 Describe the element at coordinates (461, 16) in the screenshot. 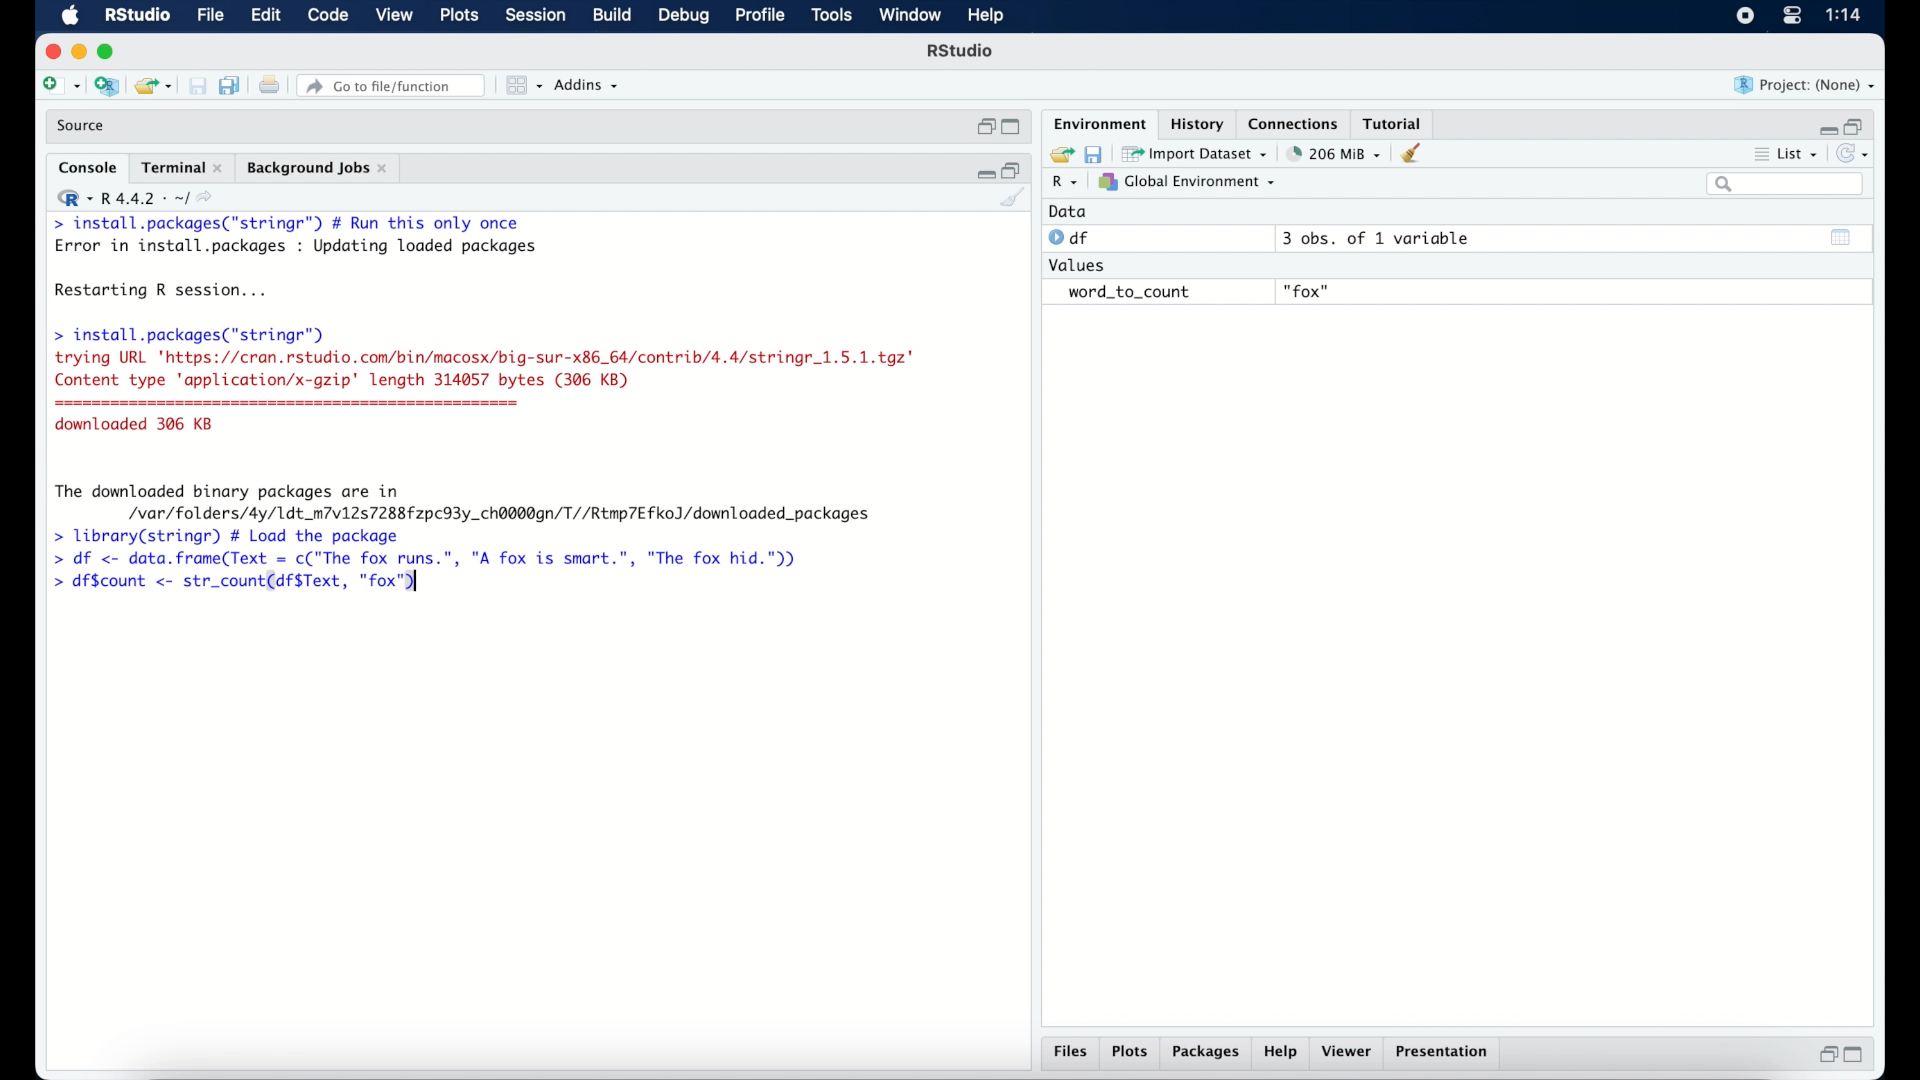

I see `plots` at that location.